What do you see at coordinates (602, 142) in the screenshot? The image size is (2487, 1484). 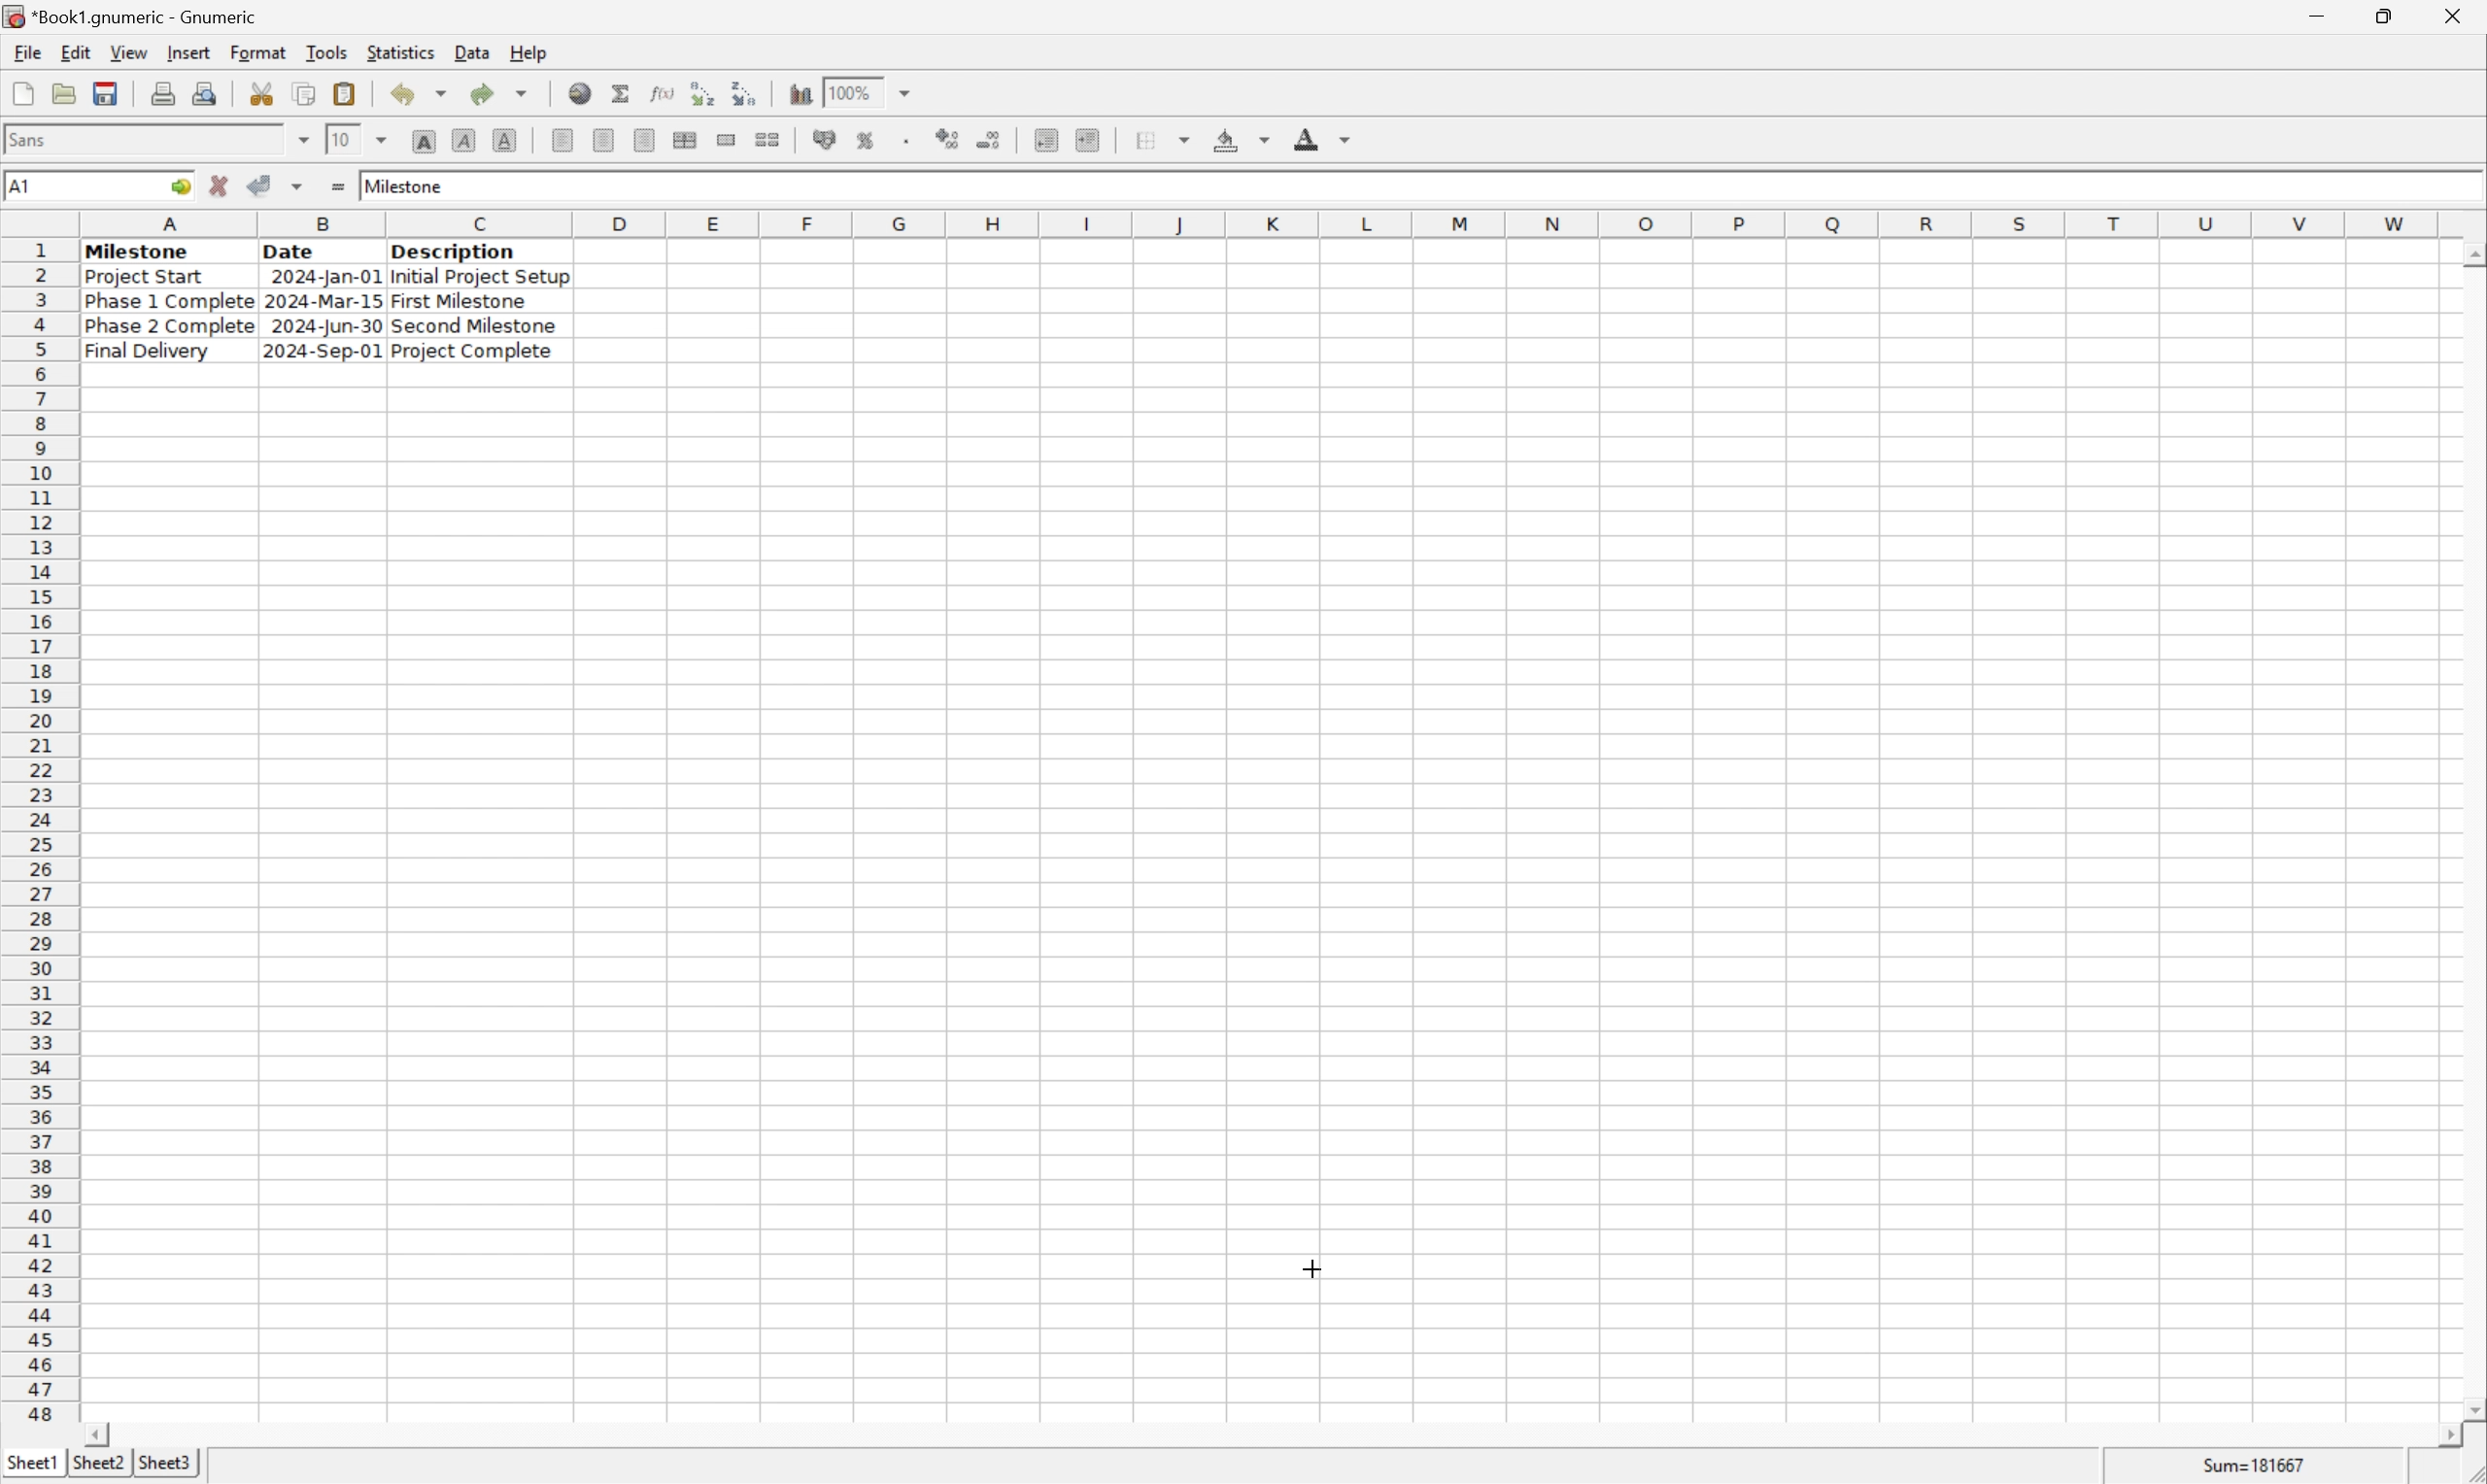 I see `center horizontally` at bounding box center [602, 142].